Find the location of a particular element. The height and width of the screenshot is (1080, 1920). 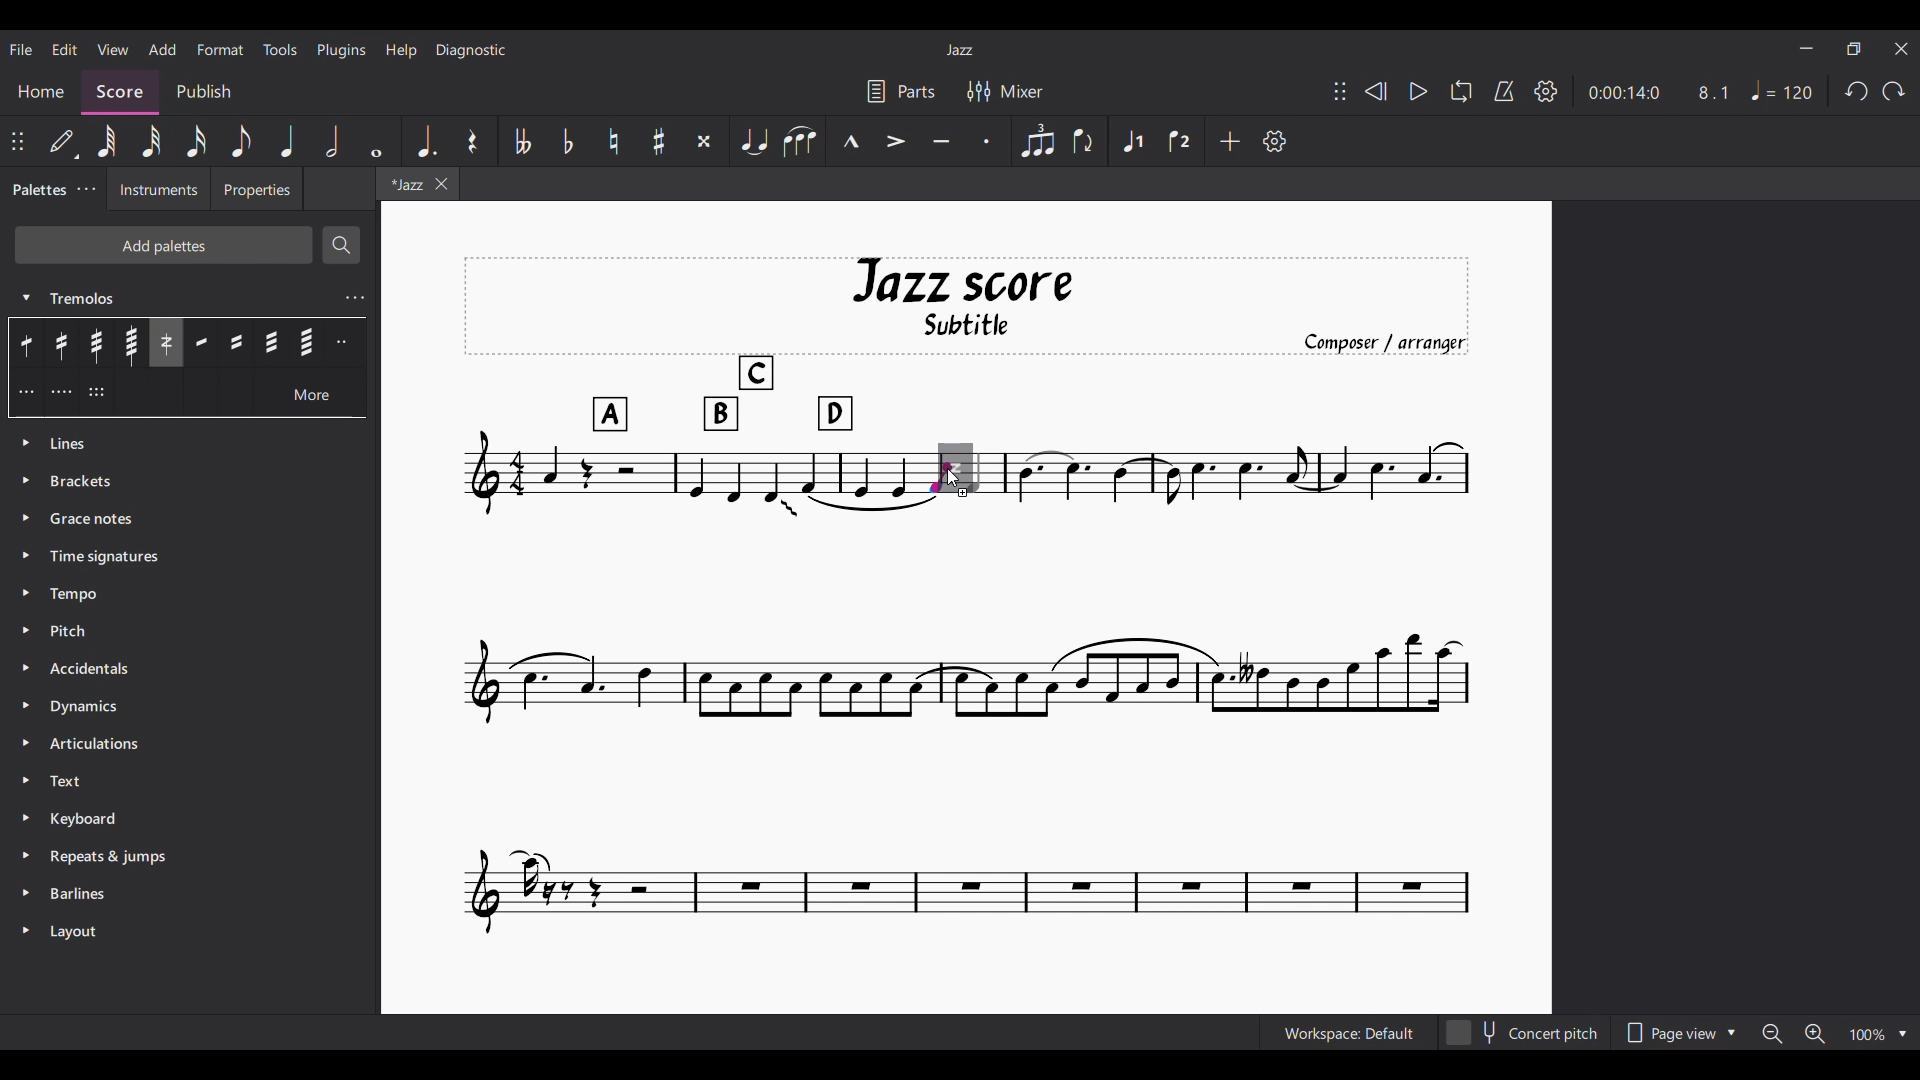

Rewind is located at coordinates (1375, 91).